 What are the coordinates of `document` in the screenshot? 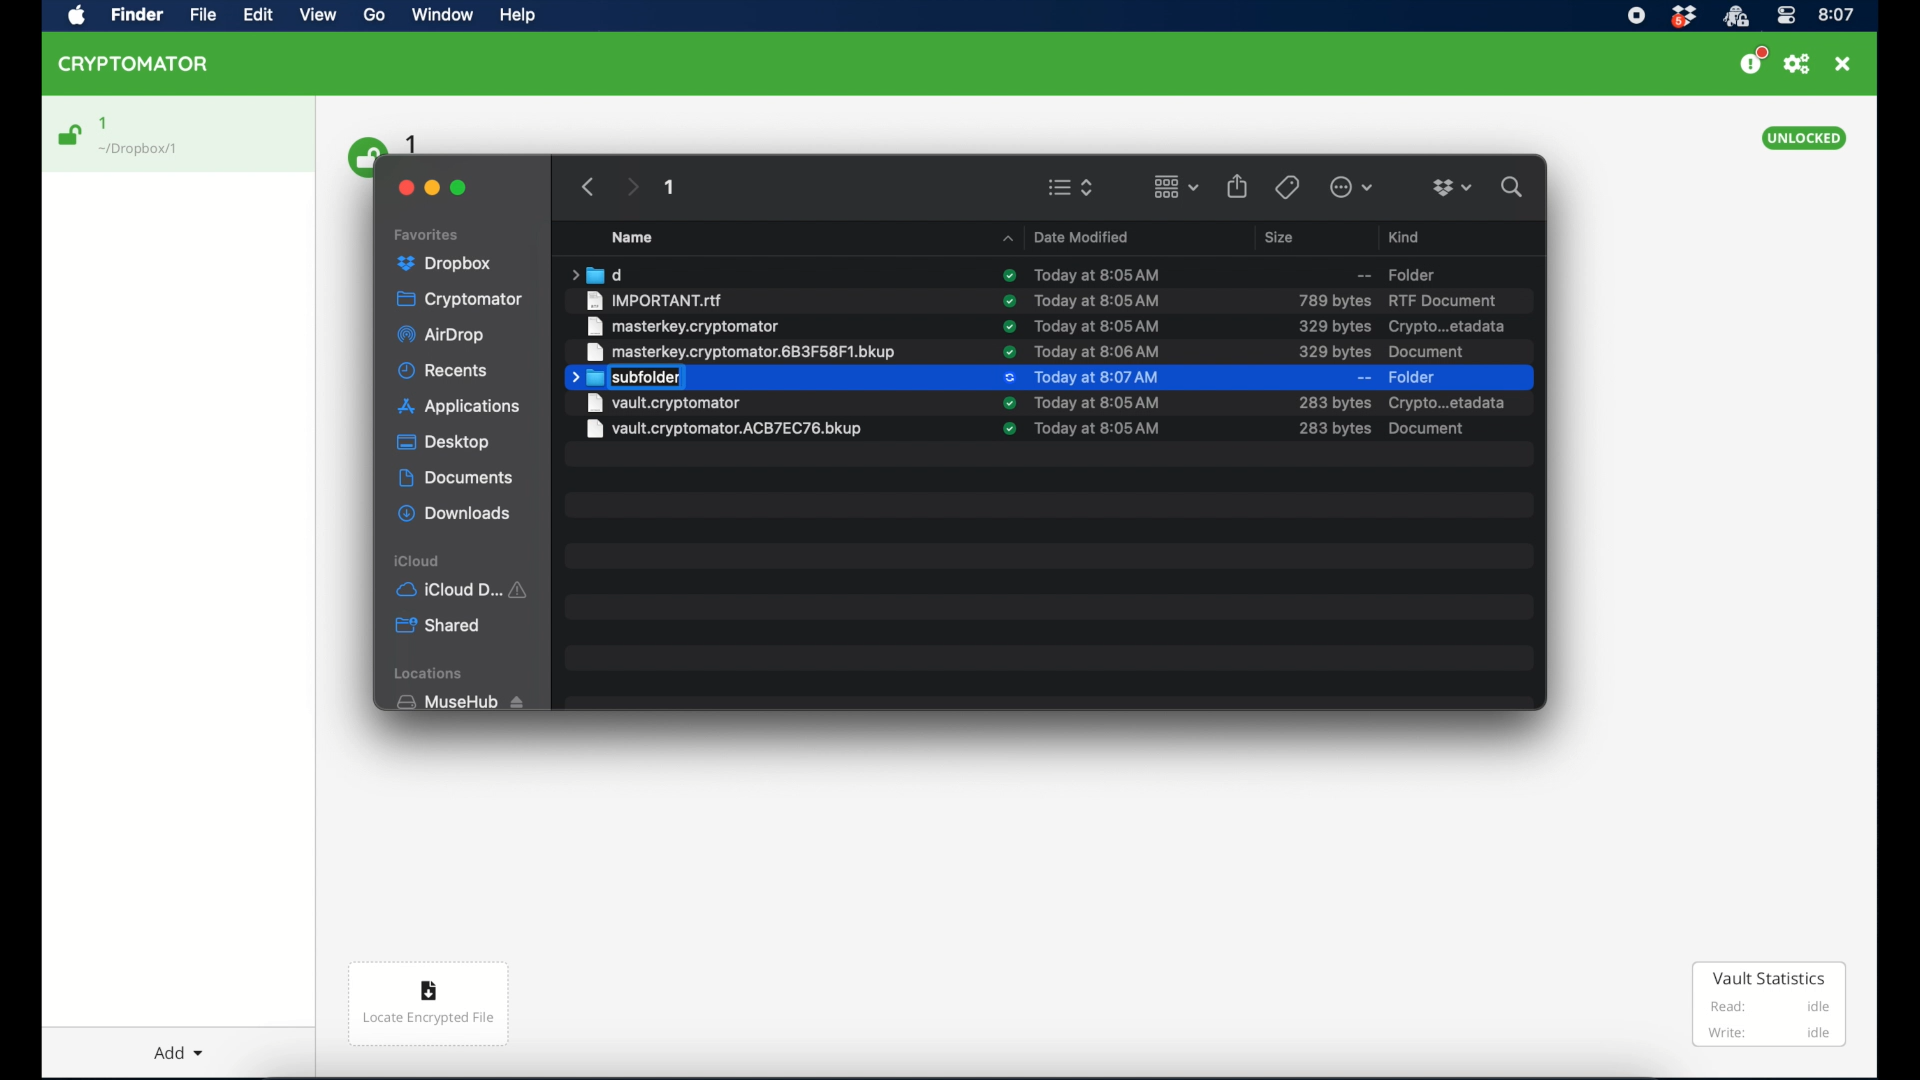 It's located at (1433, 352).